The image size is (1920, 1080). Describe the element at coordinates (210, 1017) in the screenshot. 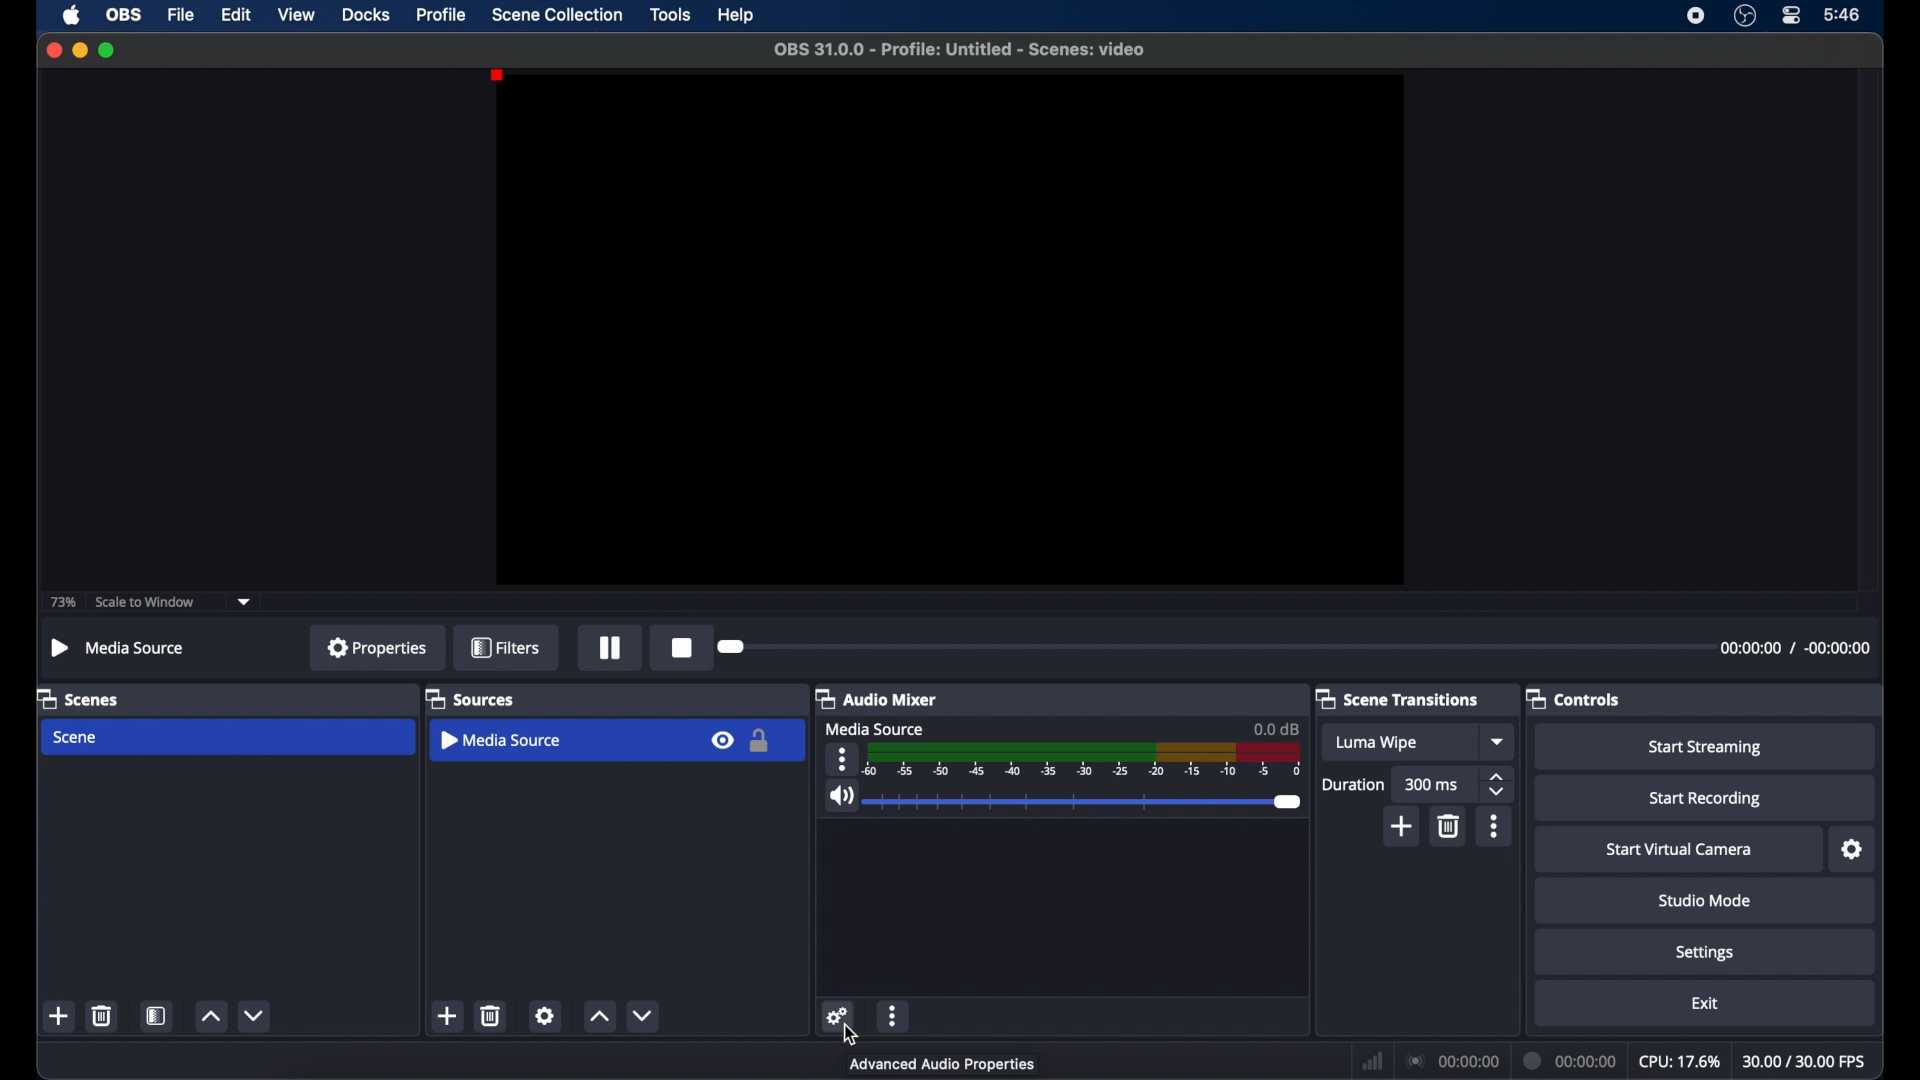

I see `increment` at that location.